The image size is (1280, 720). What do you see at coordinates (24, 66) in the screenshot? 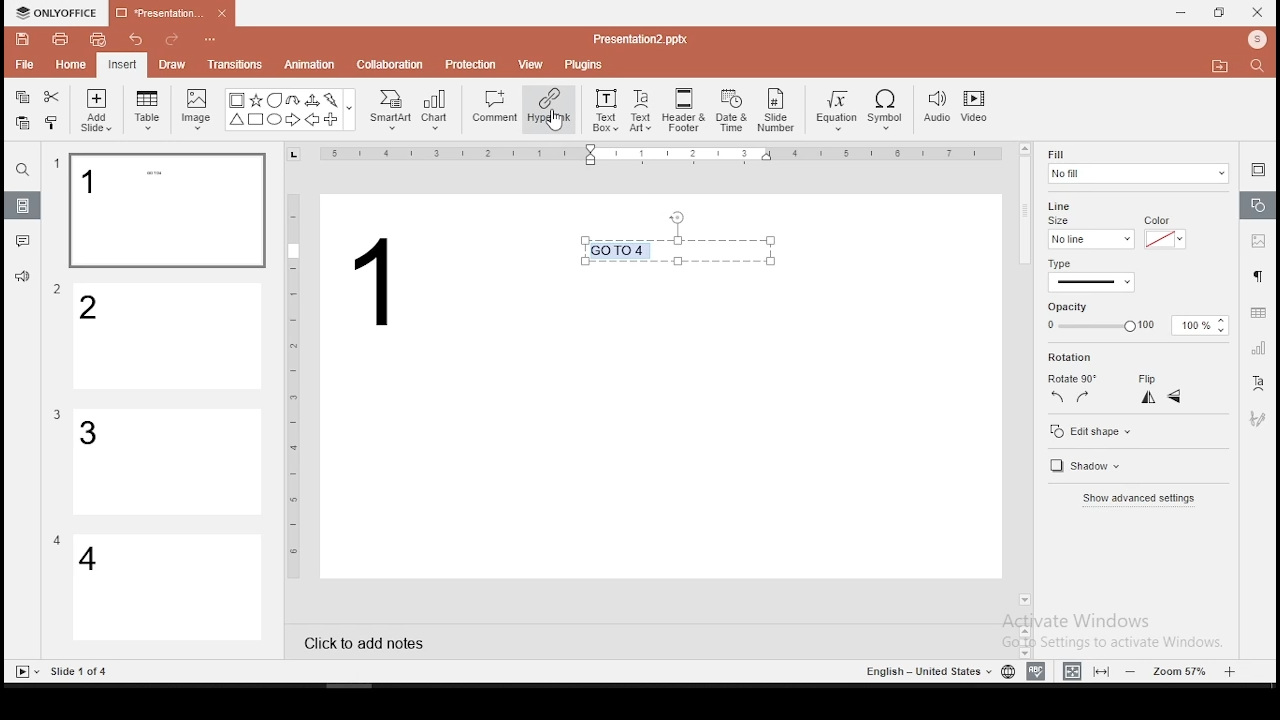
I see `file` at bounding box center [24, 66].